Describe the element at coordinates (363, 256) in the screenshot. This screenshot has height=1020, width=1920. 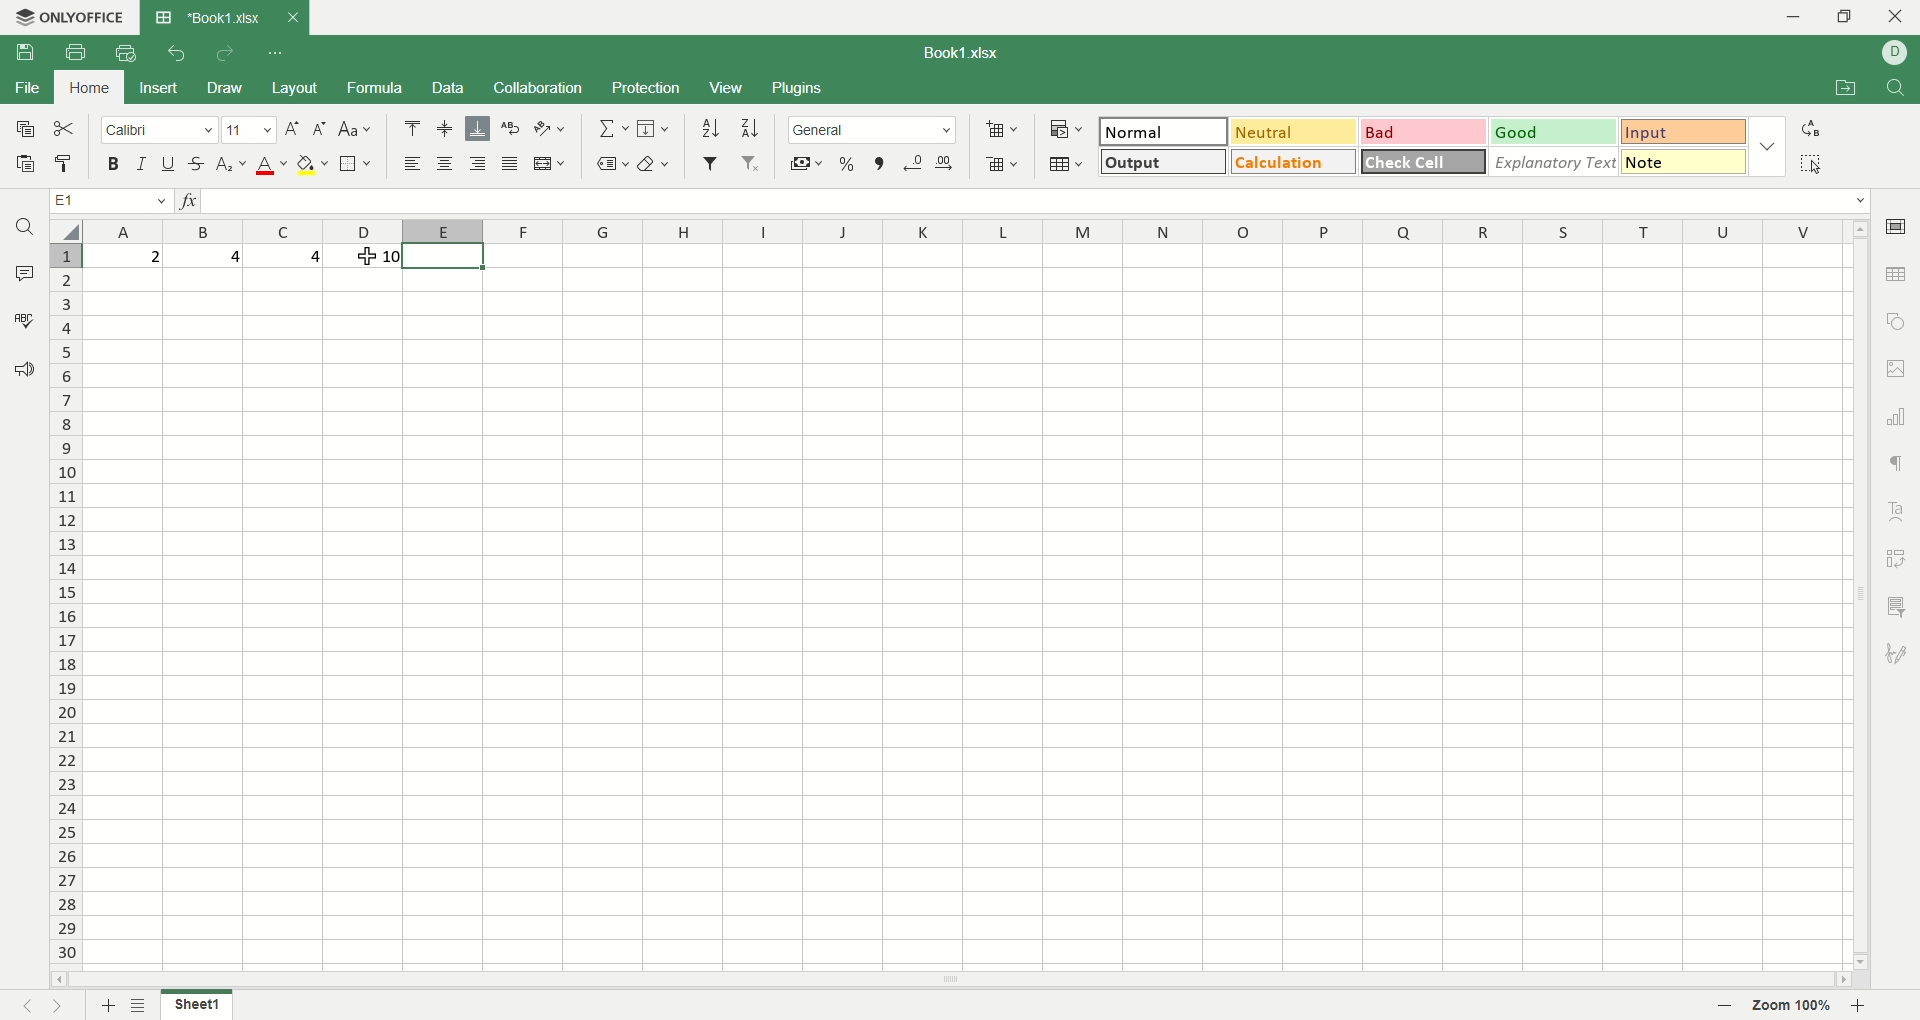
I see `value` at that location.